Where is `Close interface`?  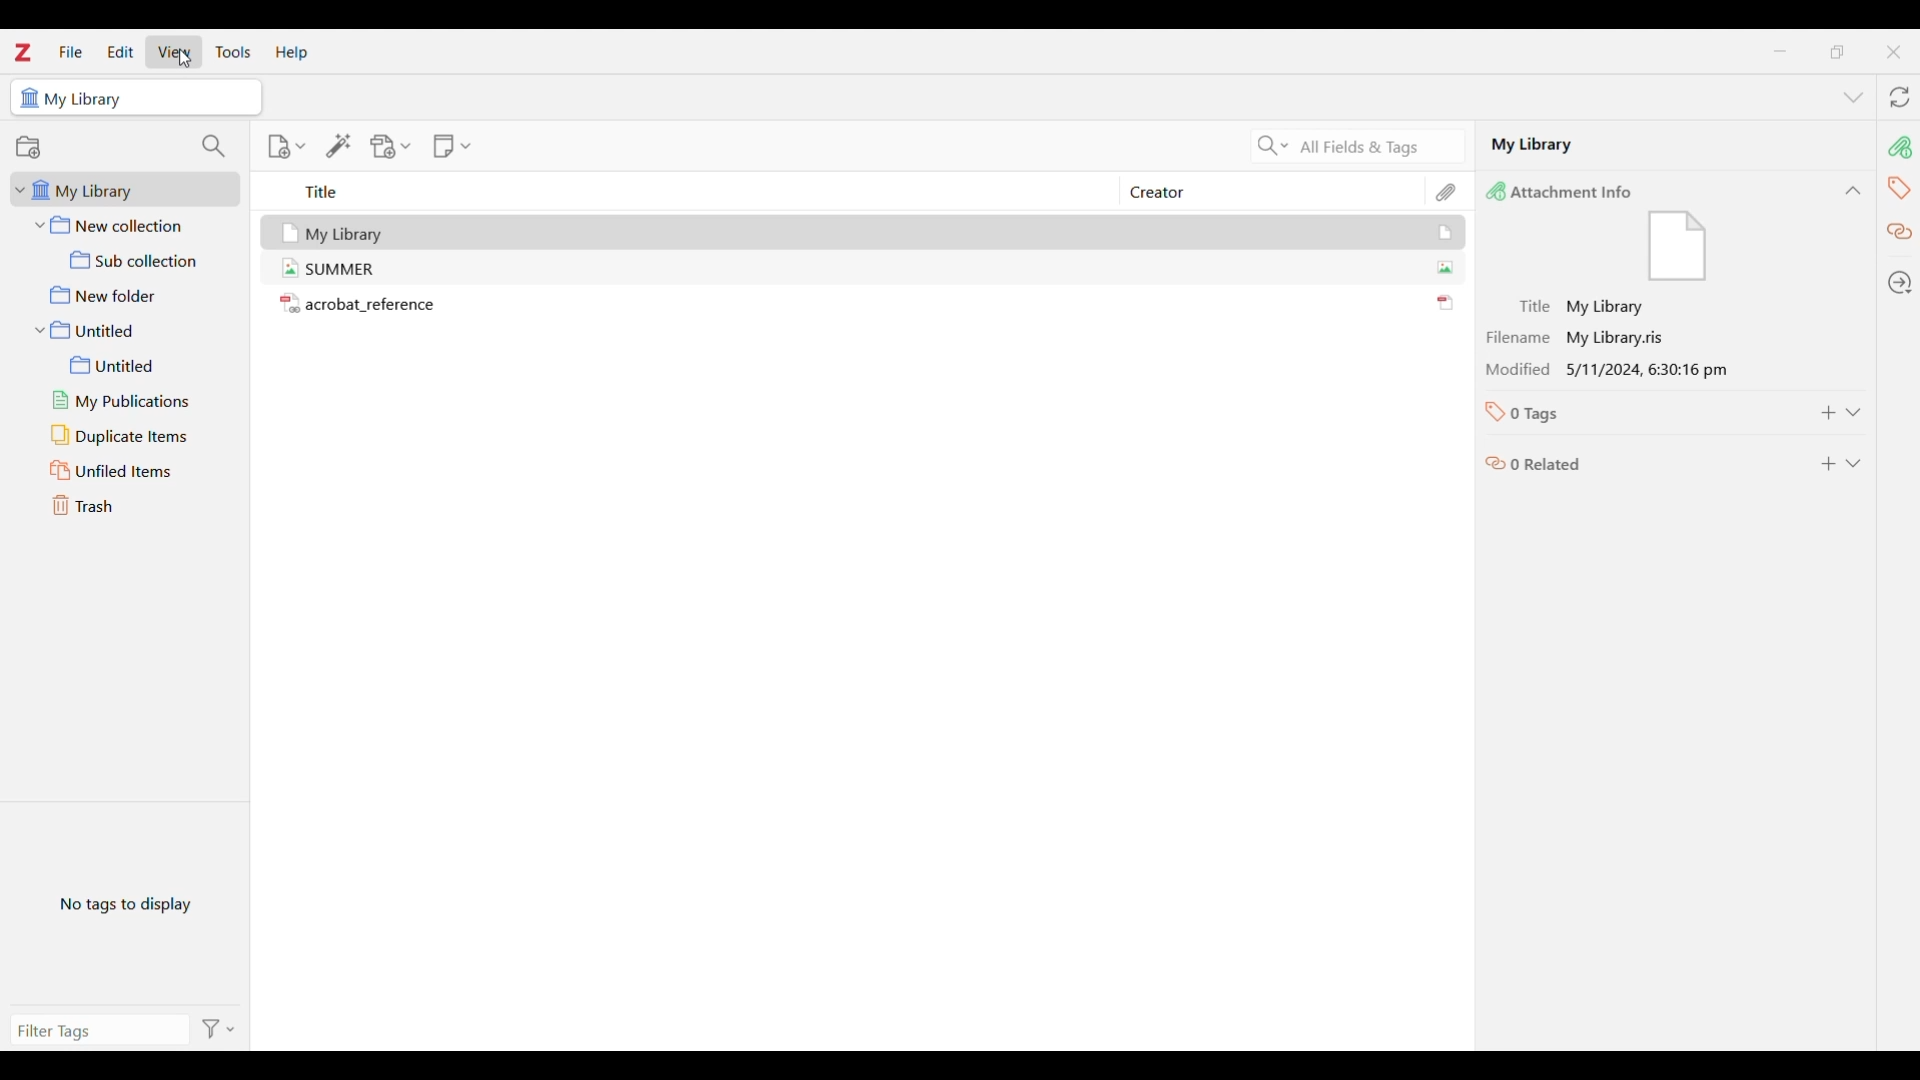 Close interface is located at coordinates (1893, 52).